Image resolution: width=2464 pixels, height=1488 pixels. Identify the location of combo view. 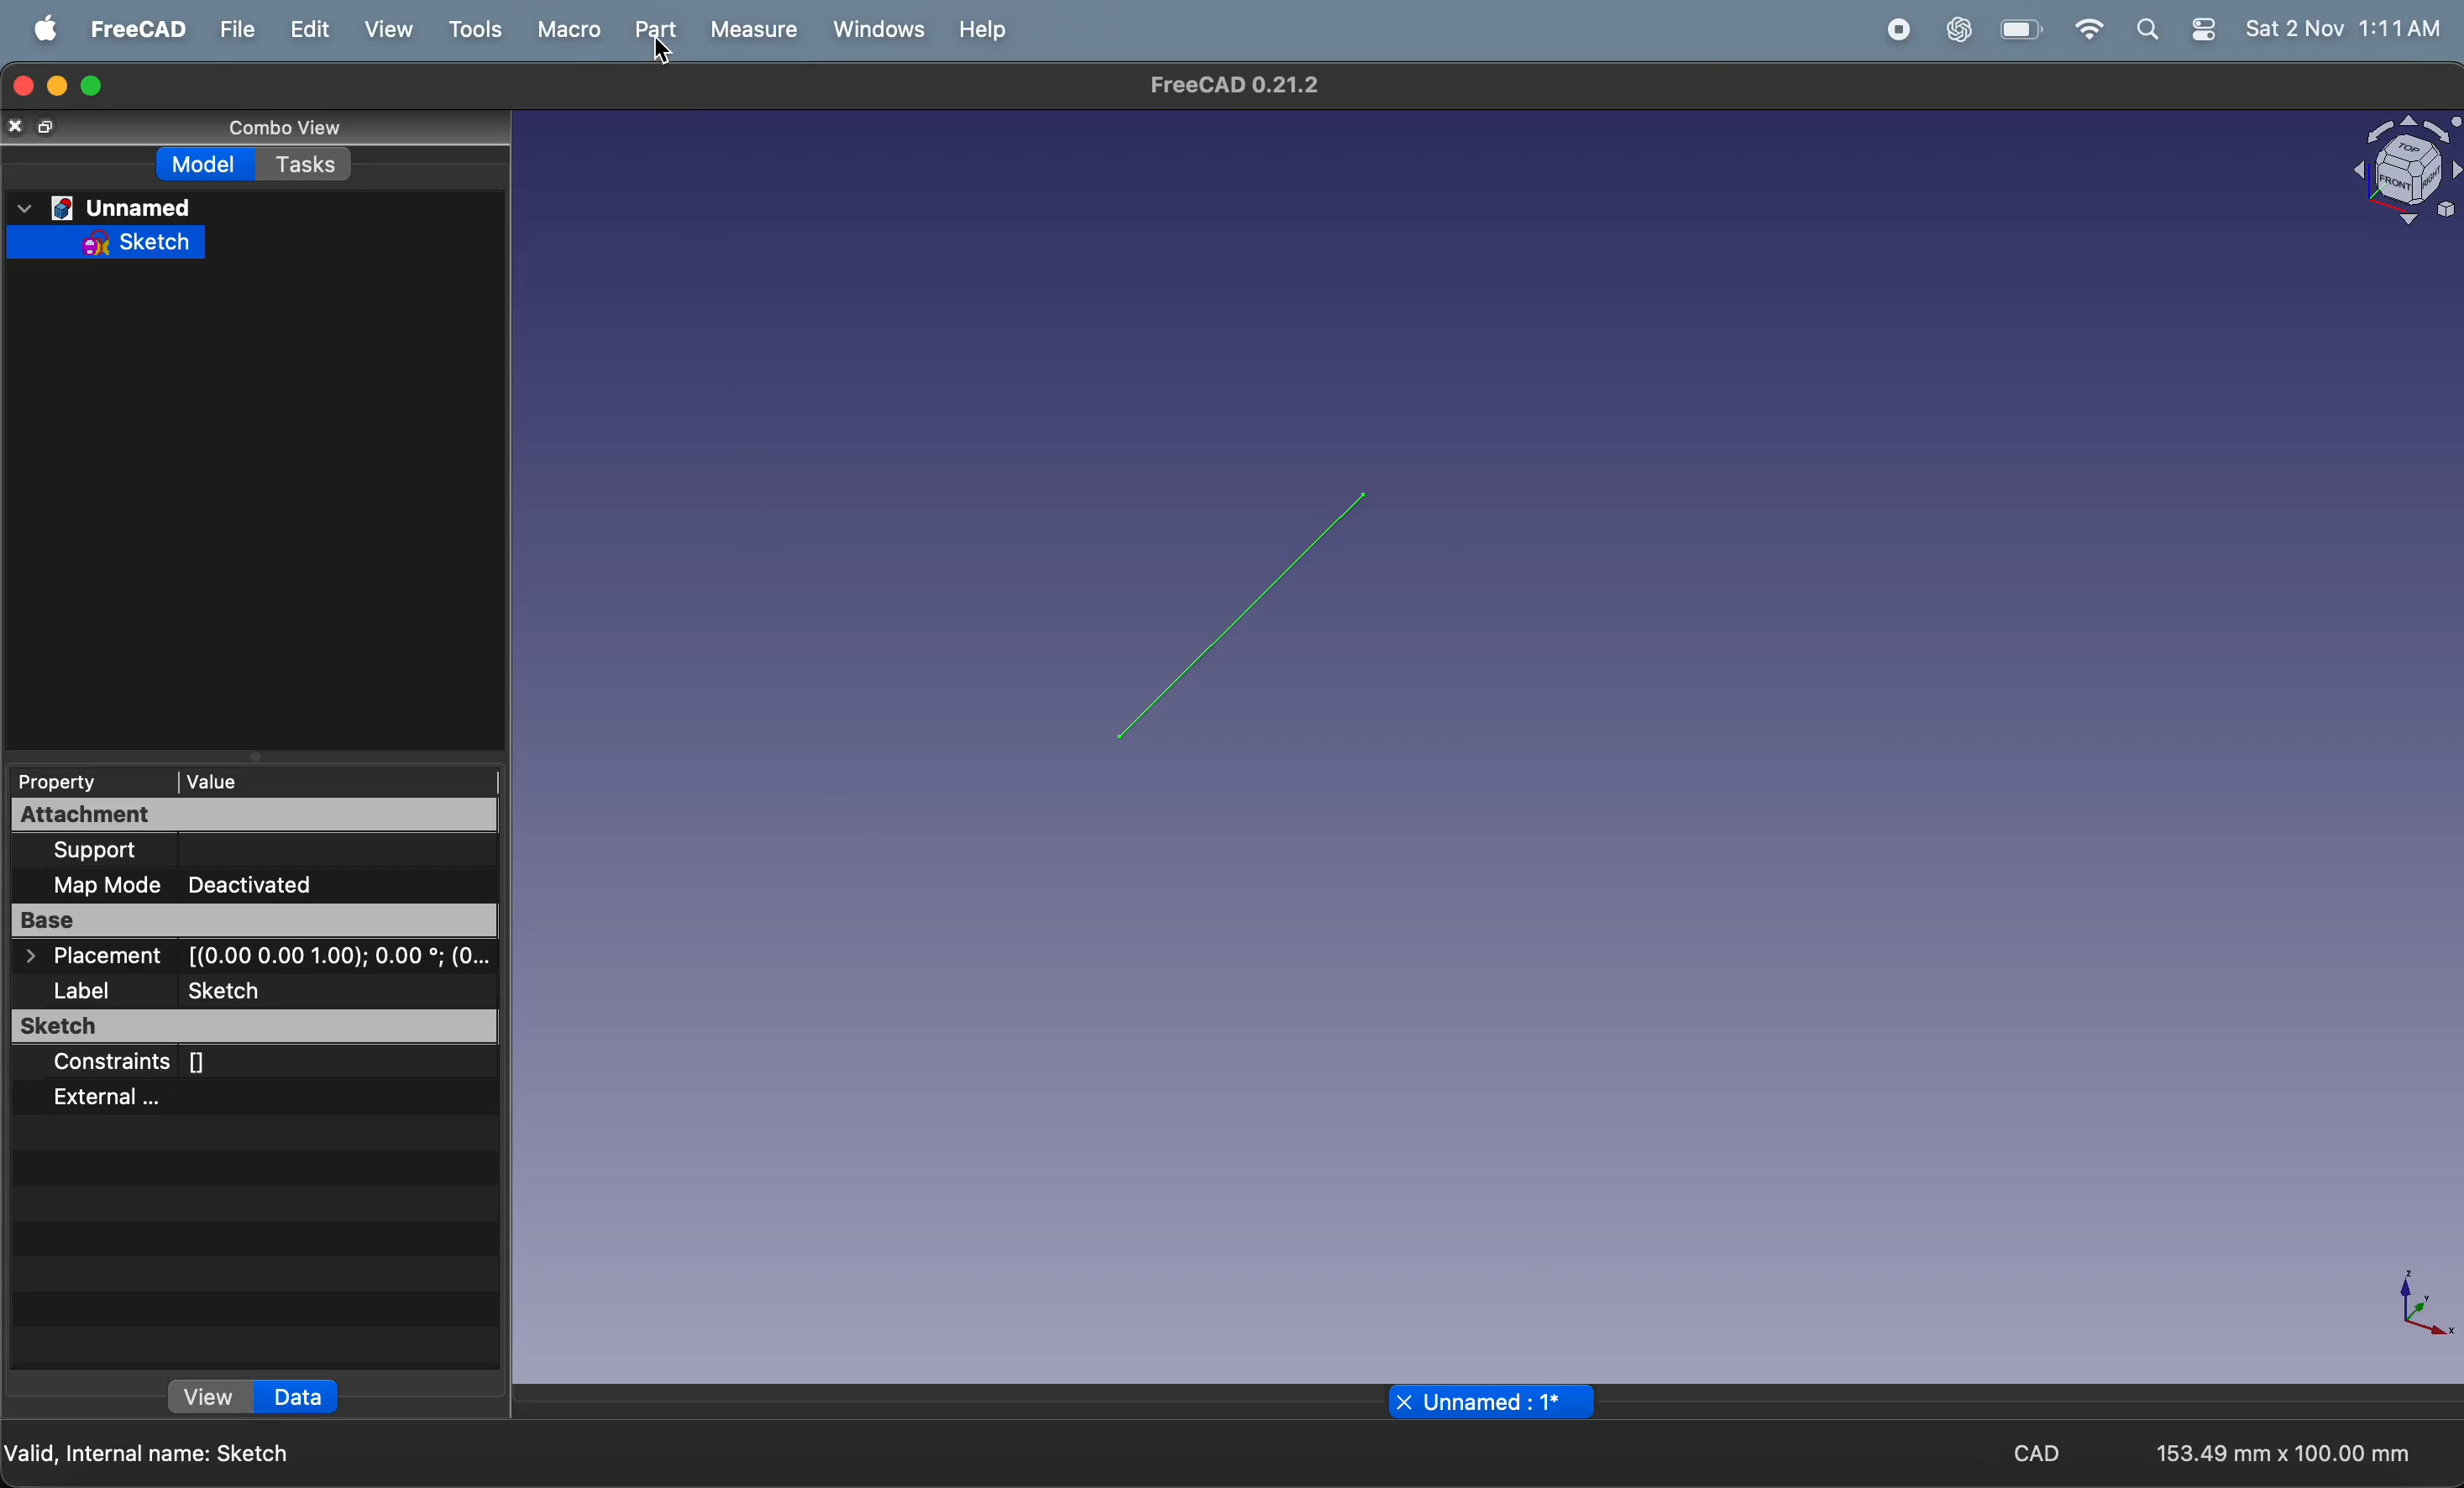
(300, 128).